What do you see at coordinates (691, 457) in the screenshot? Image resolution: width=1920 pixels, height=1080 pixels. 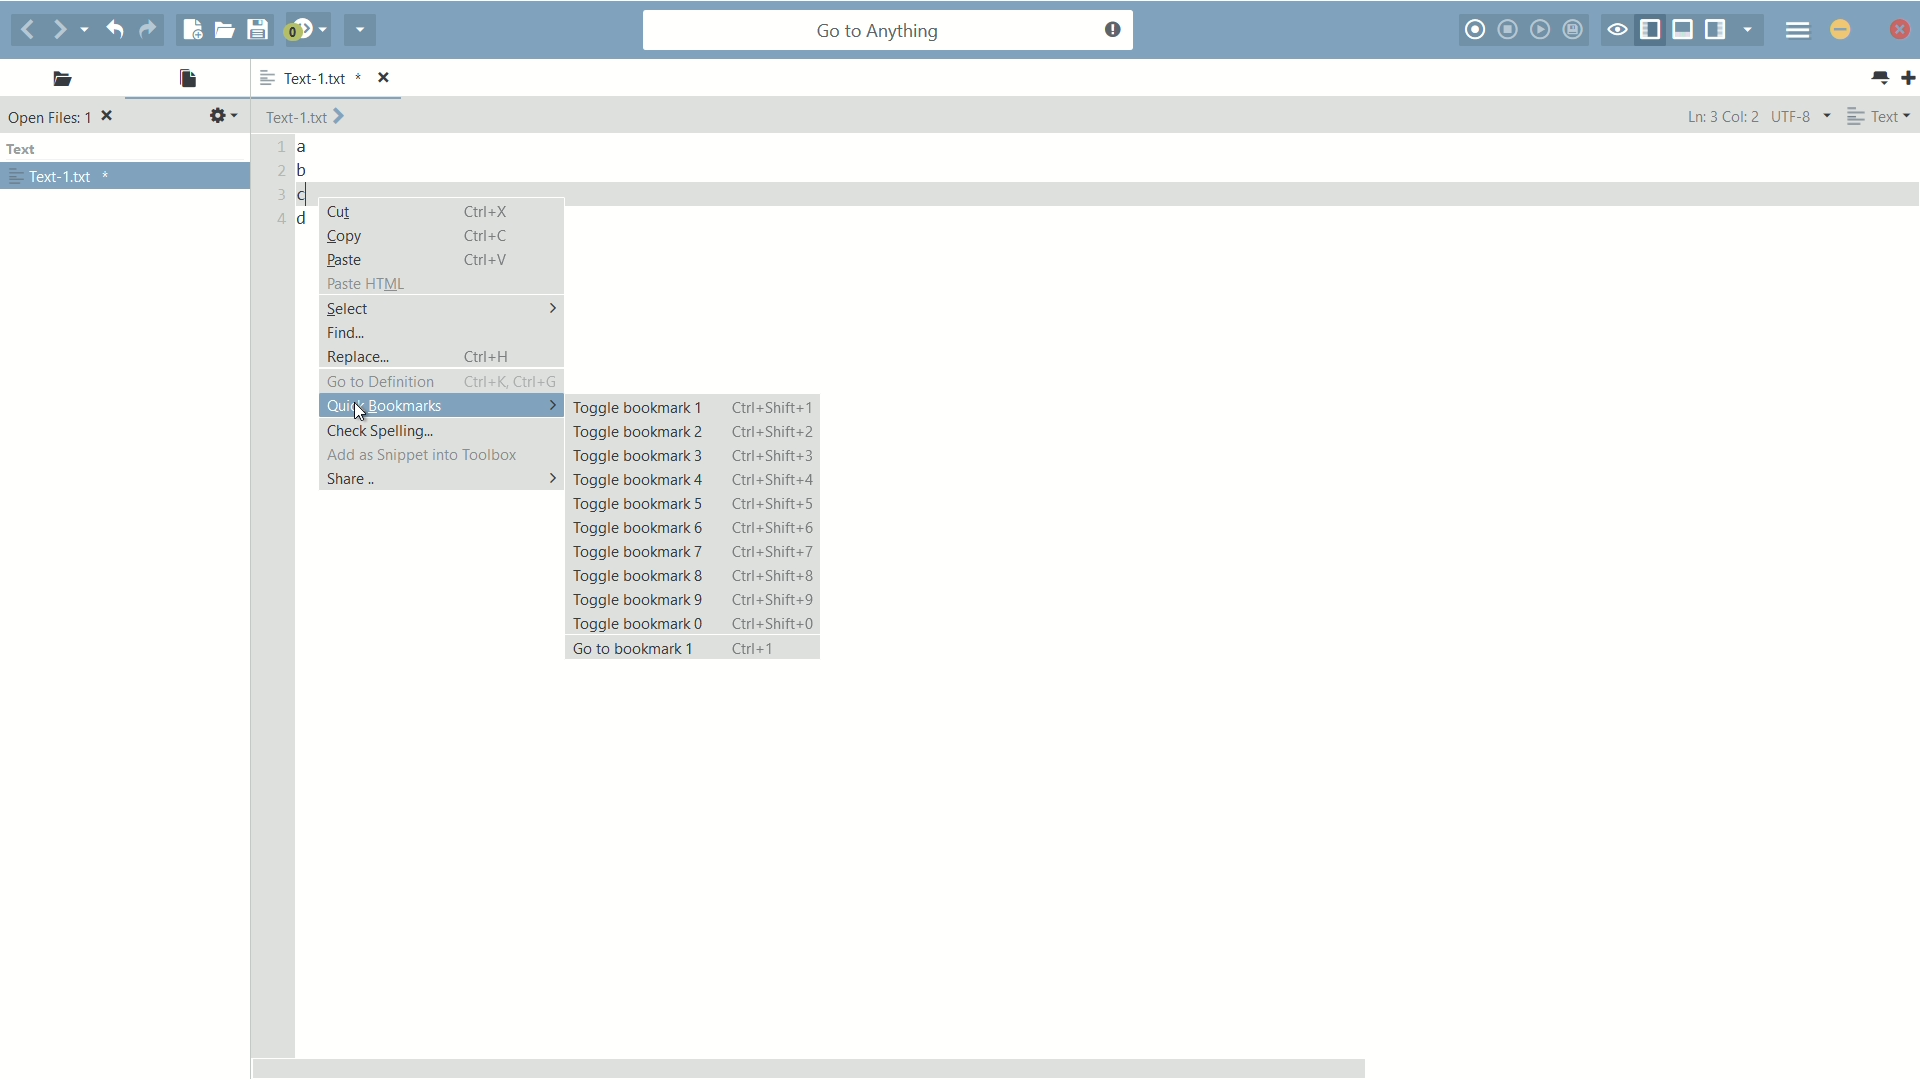 I see `toggle bookmark 3` at bounding box center [691, 457].